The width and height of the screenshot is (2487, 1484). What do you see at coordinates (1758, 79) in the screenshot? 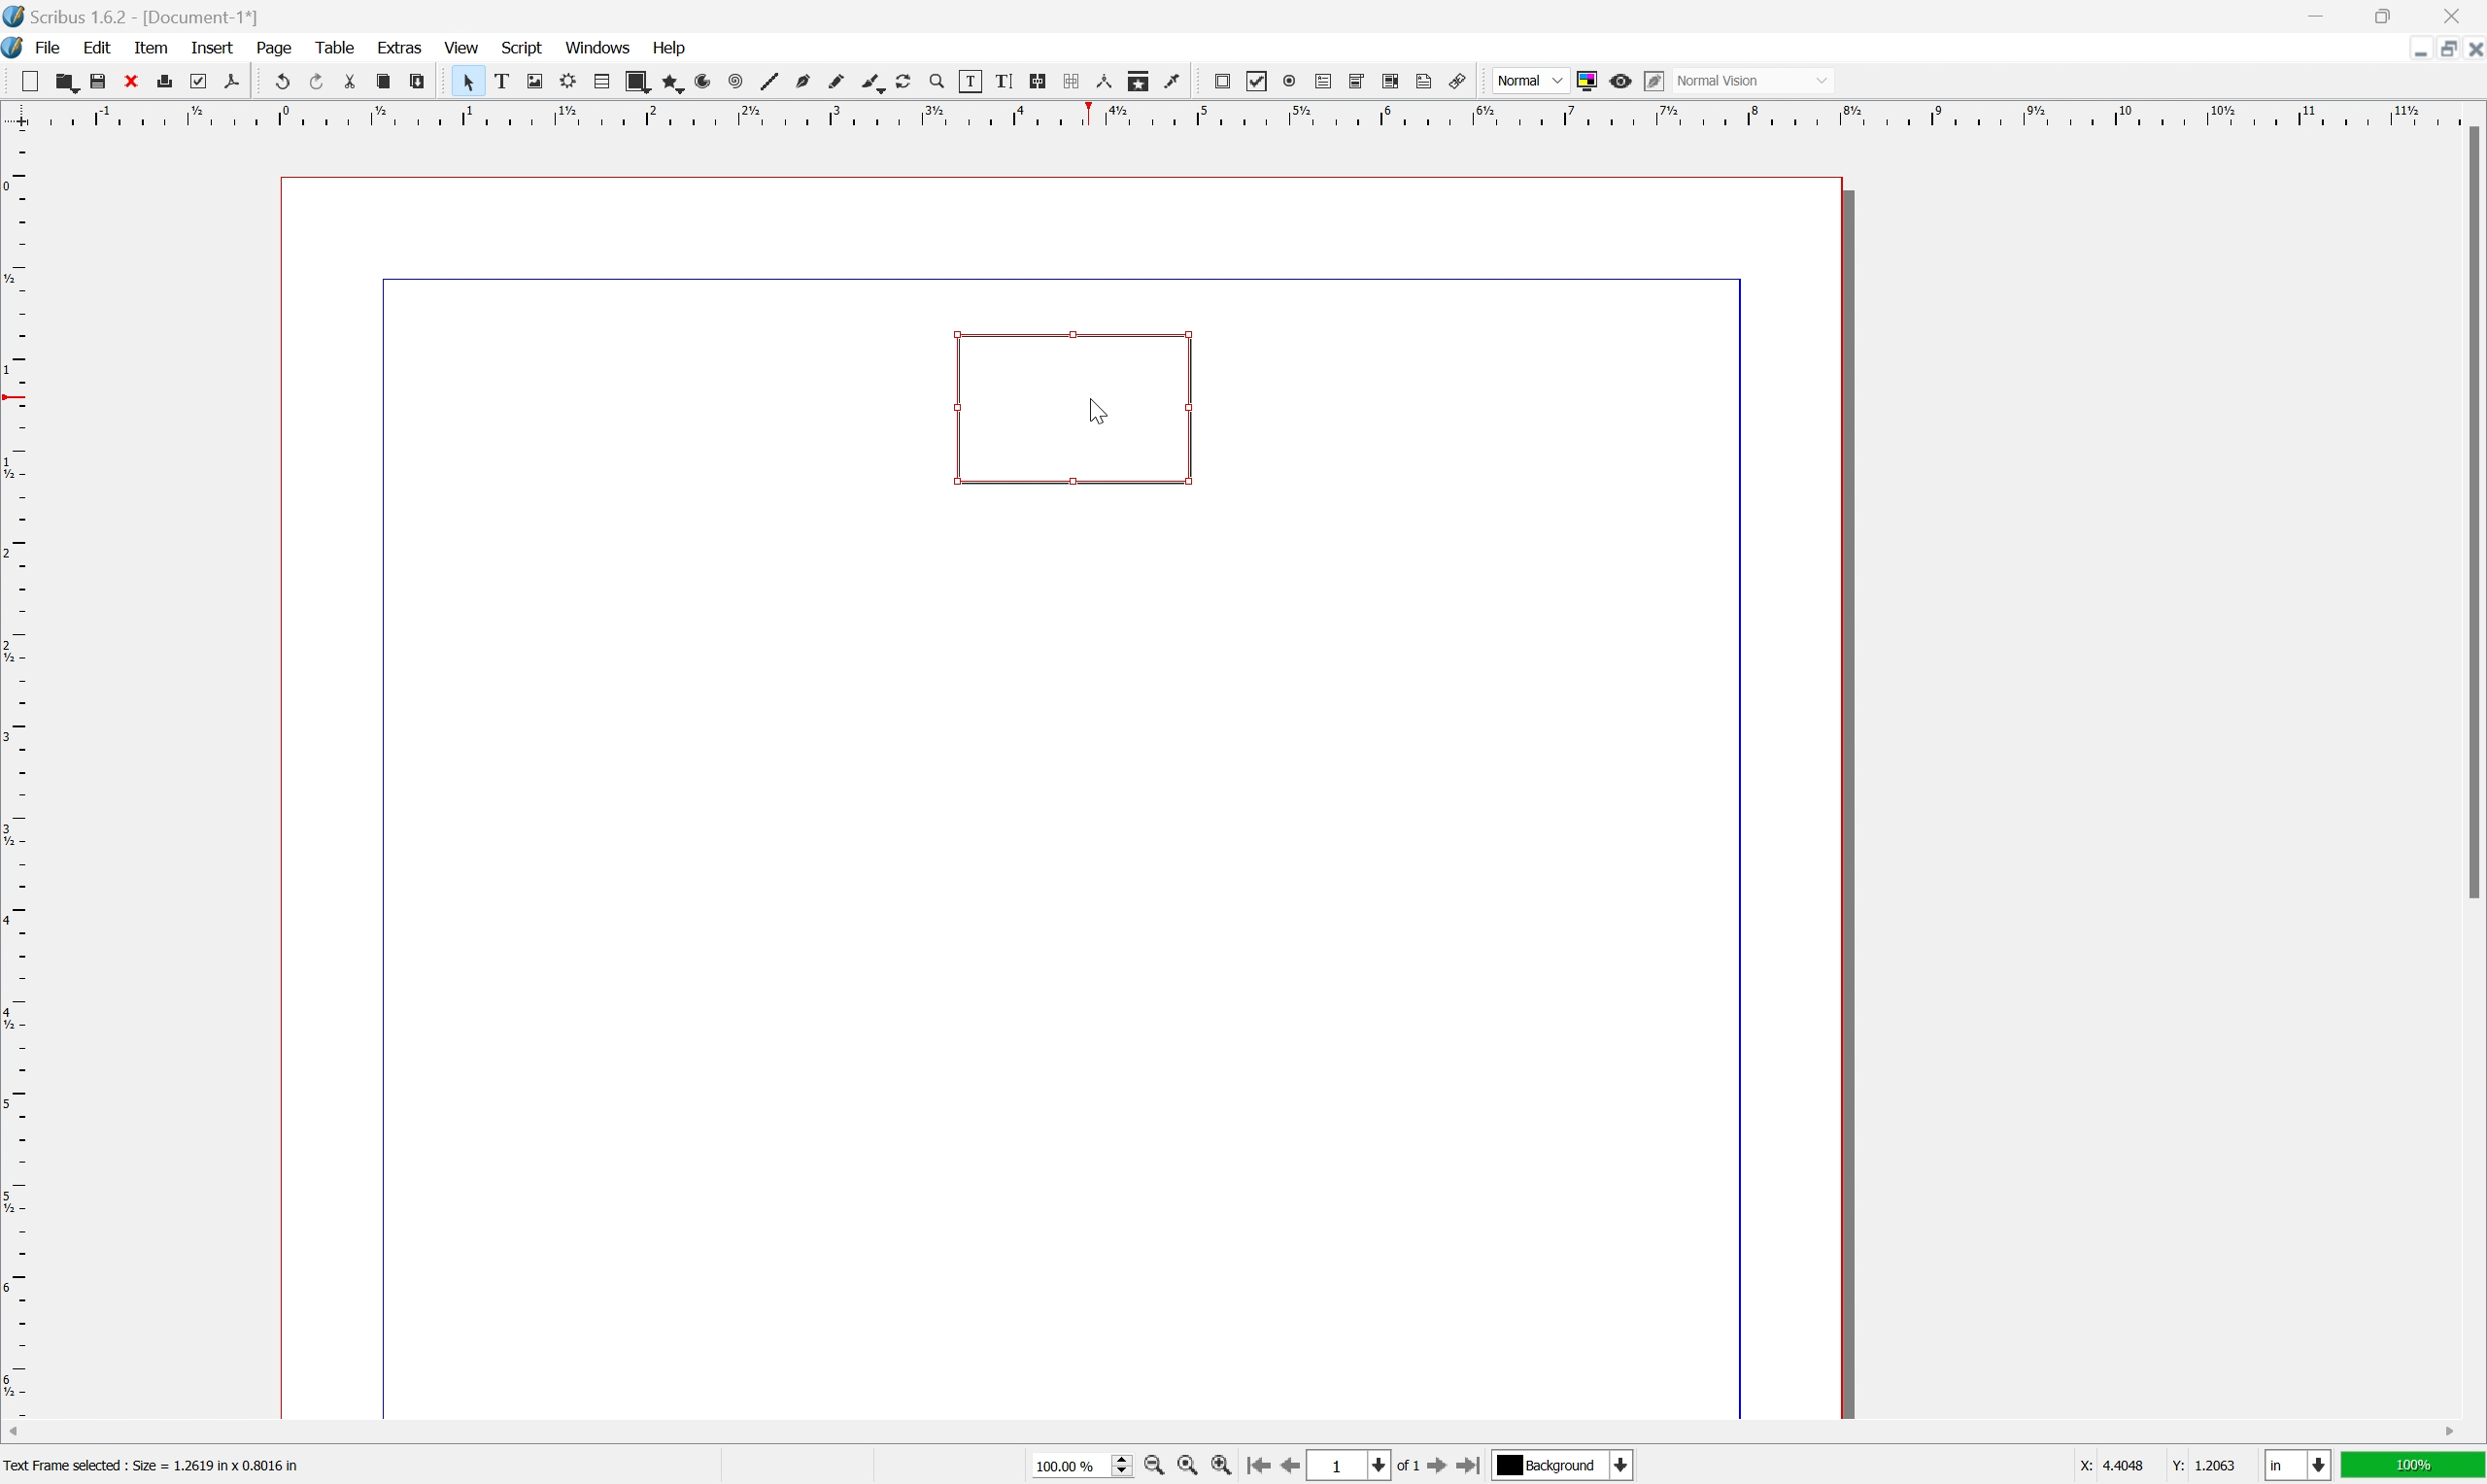
I see `Normal vision` at bounding box center [1758, 79].